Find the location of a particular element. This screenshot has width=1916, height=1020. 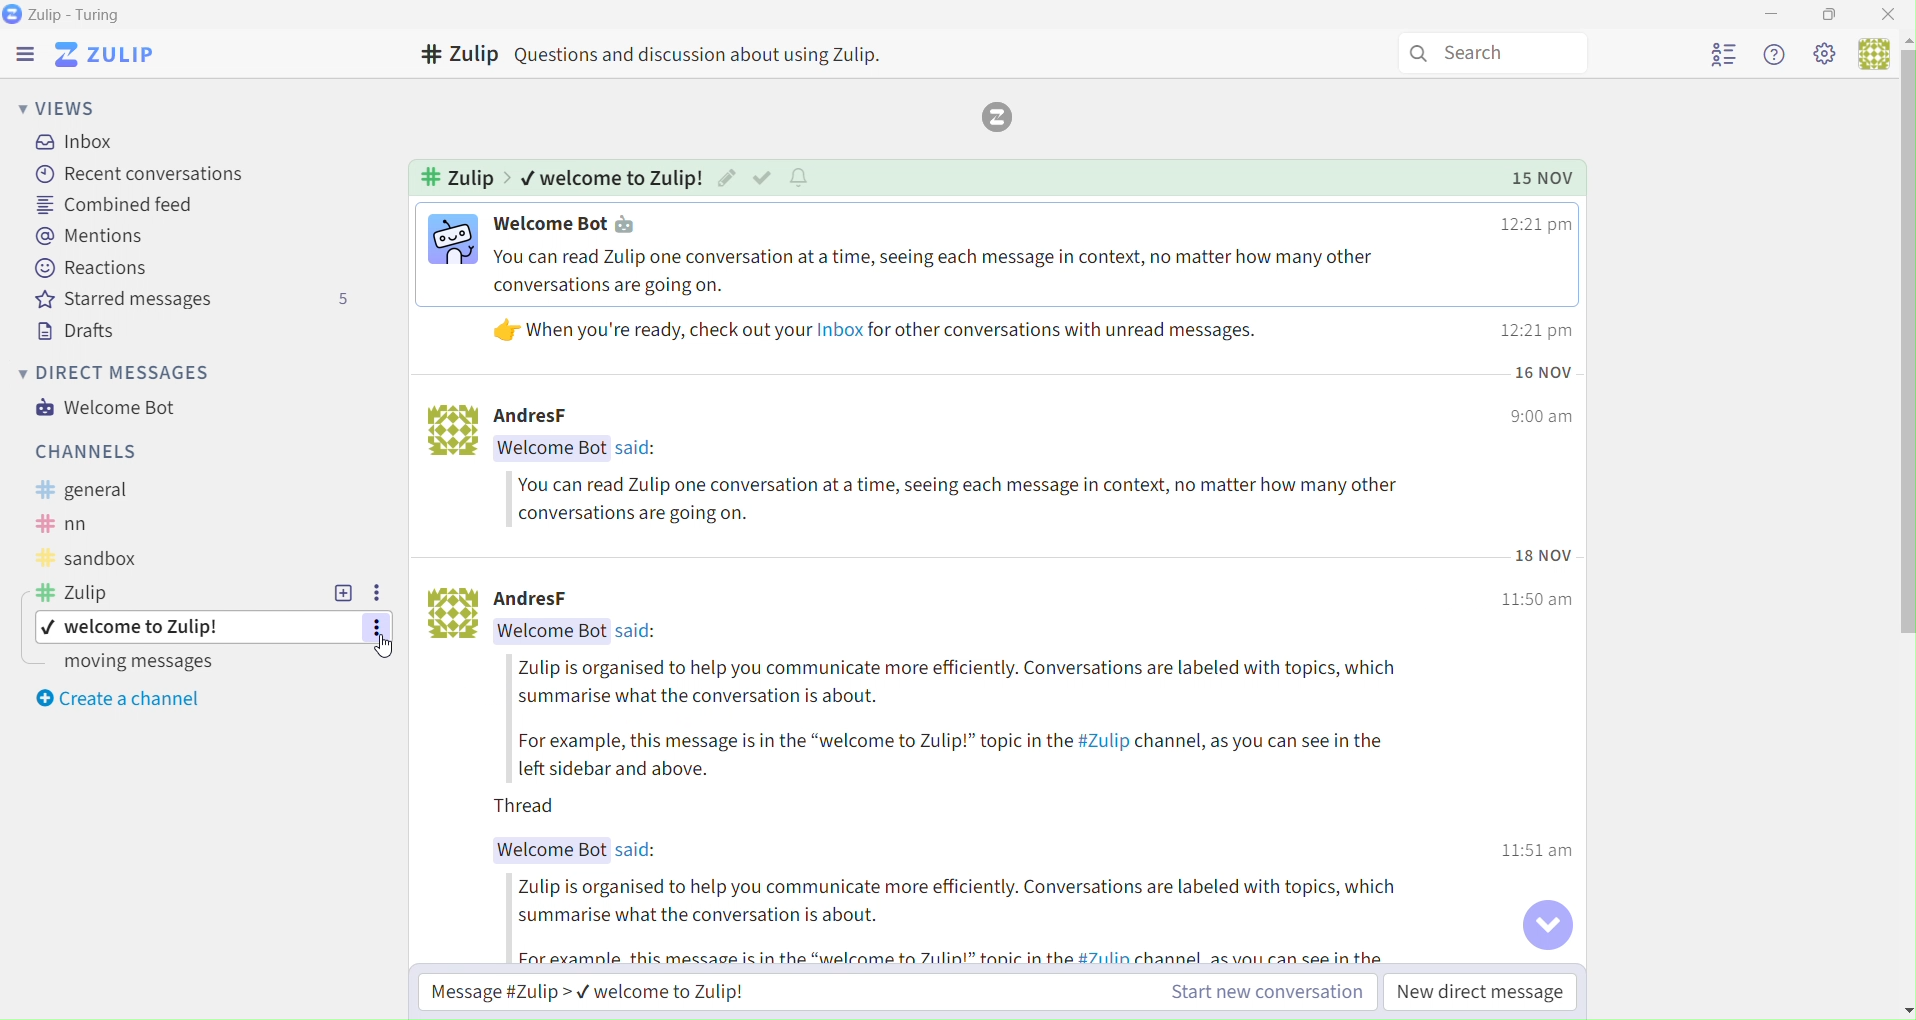

Add is located at coordinates (342, 594).